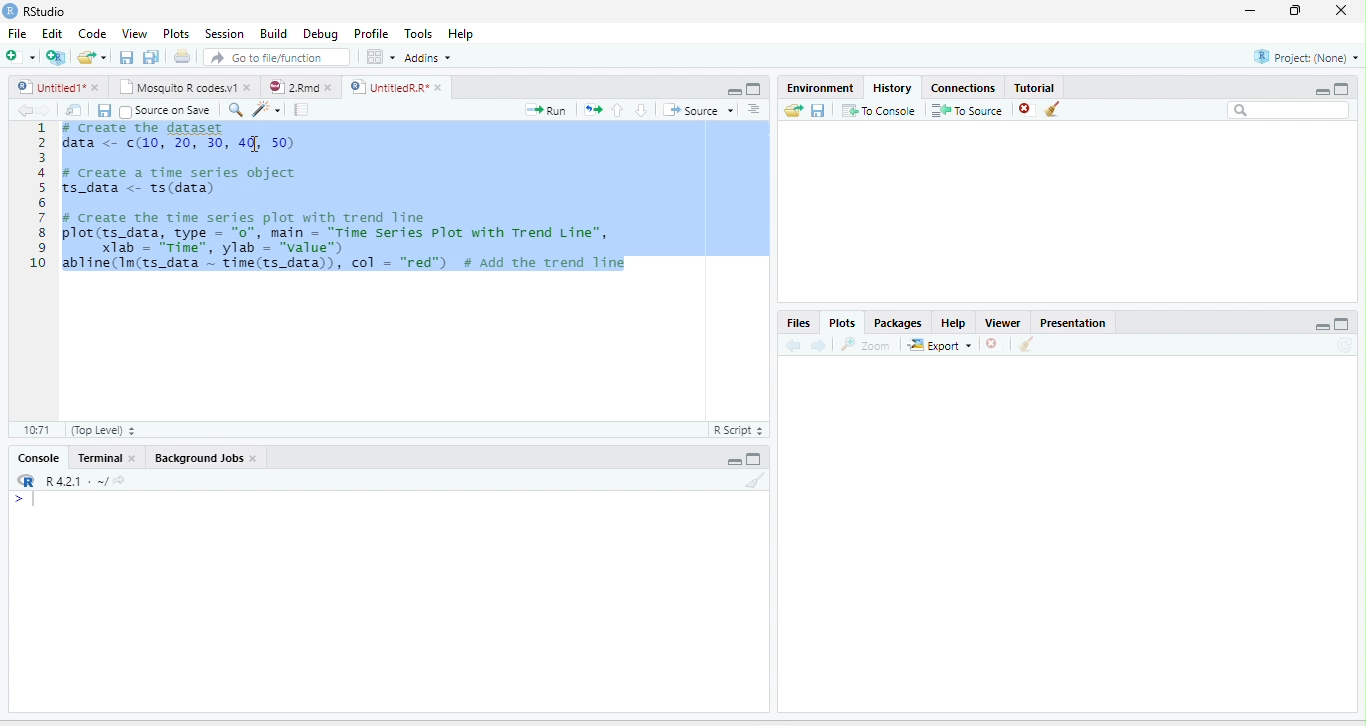  I want to click on Help, so click(954, 323).